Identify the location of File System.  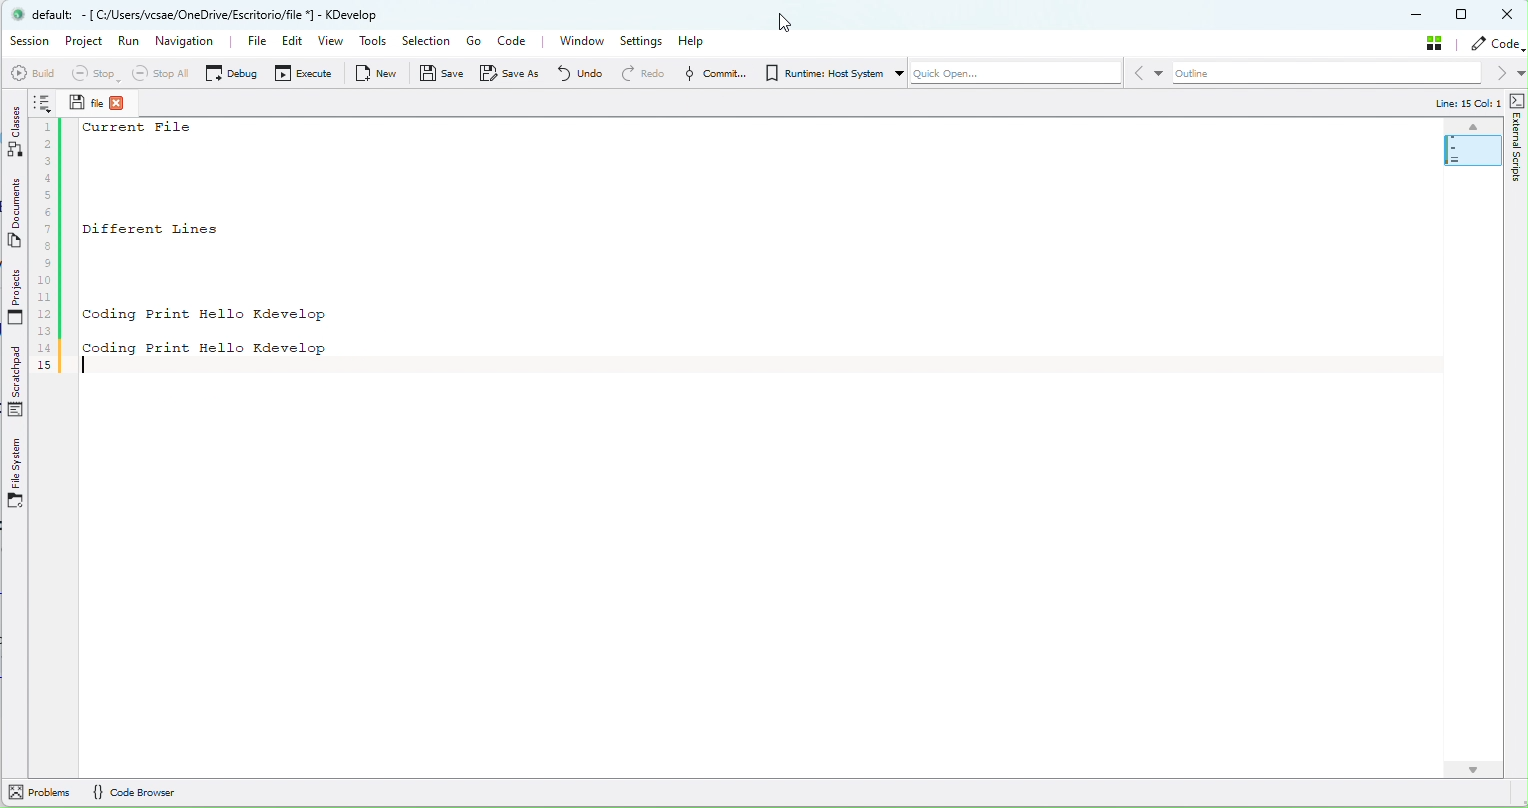
(16, 474).